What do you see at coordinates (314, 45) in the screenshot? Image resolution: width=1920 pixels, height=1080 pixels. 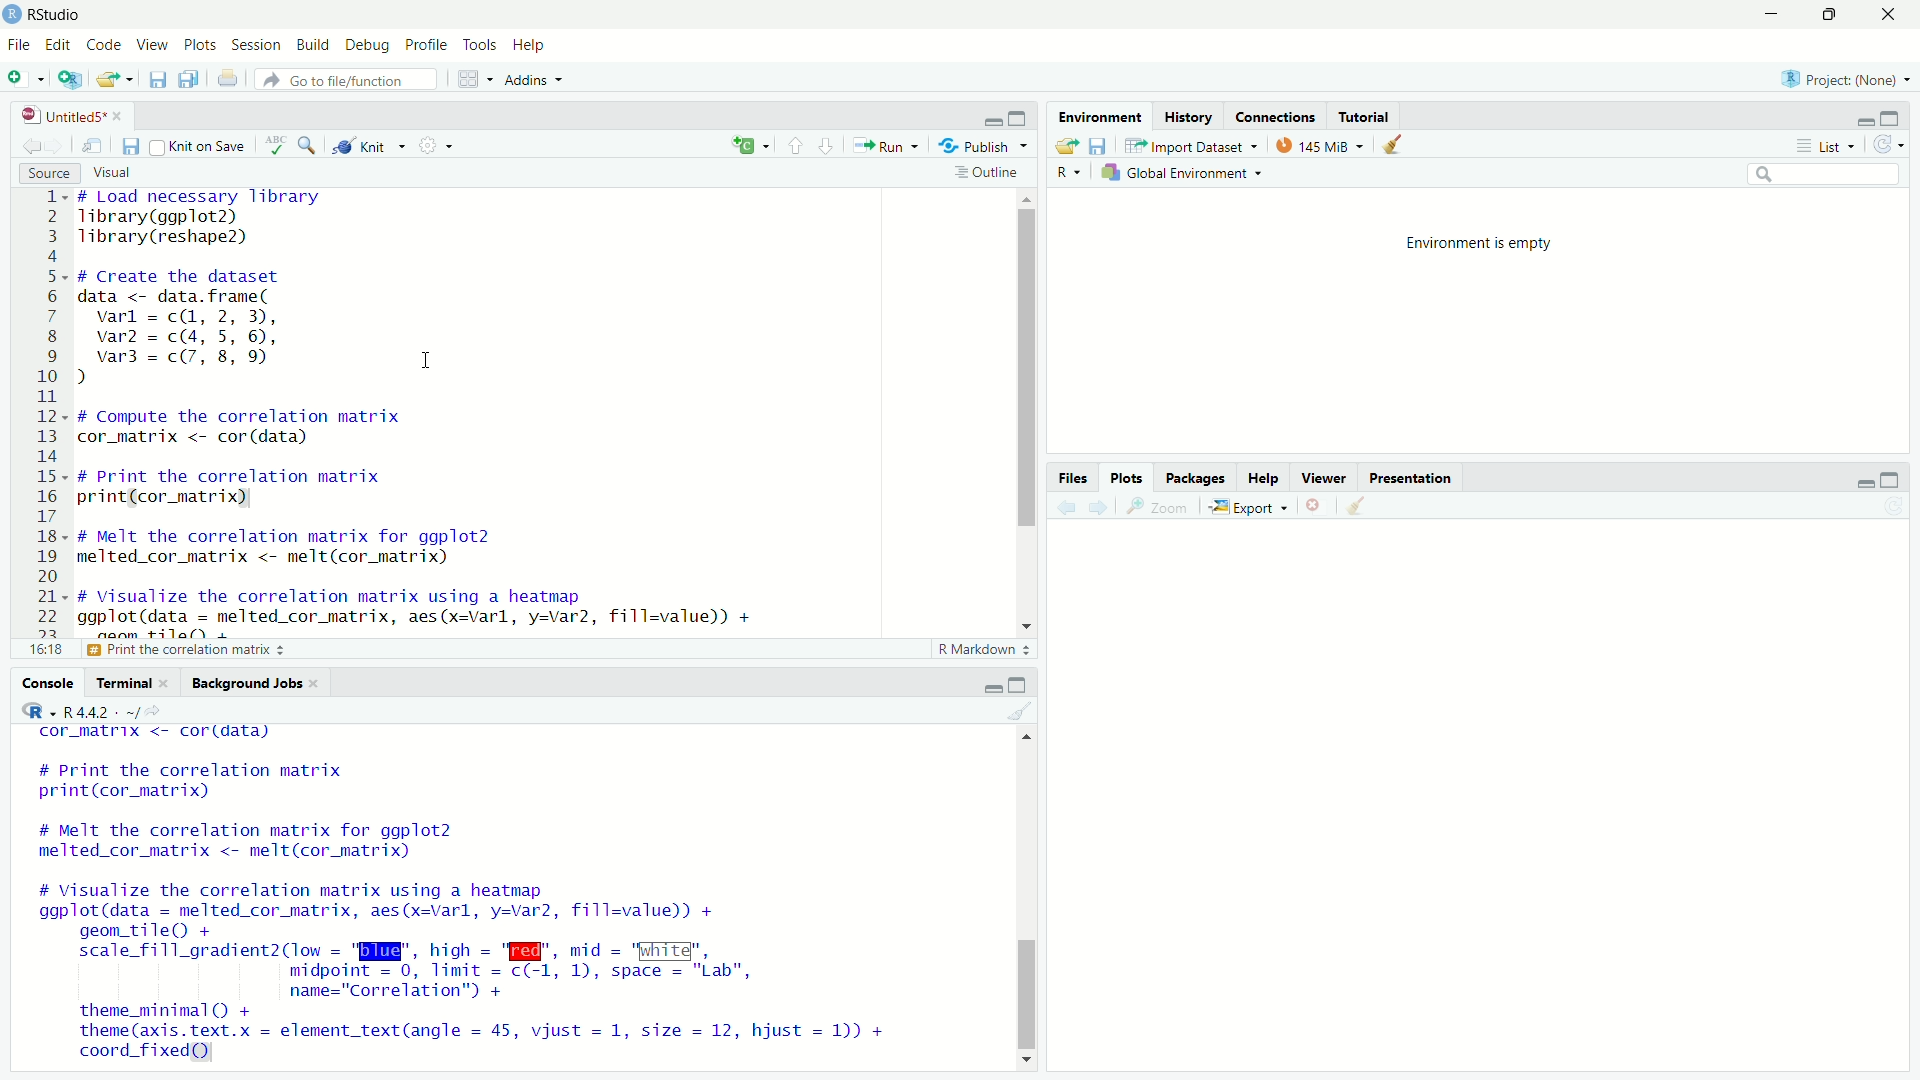 I see `build` at bounding box center [314, 45].